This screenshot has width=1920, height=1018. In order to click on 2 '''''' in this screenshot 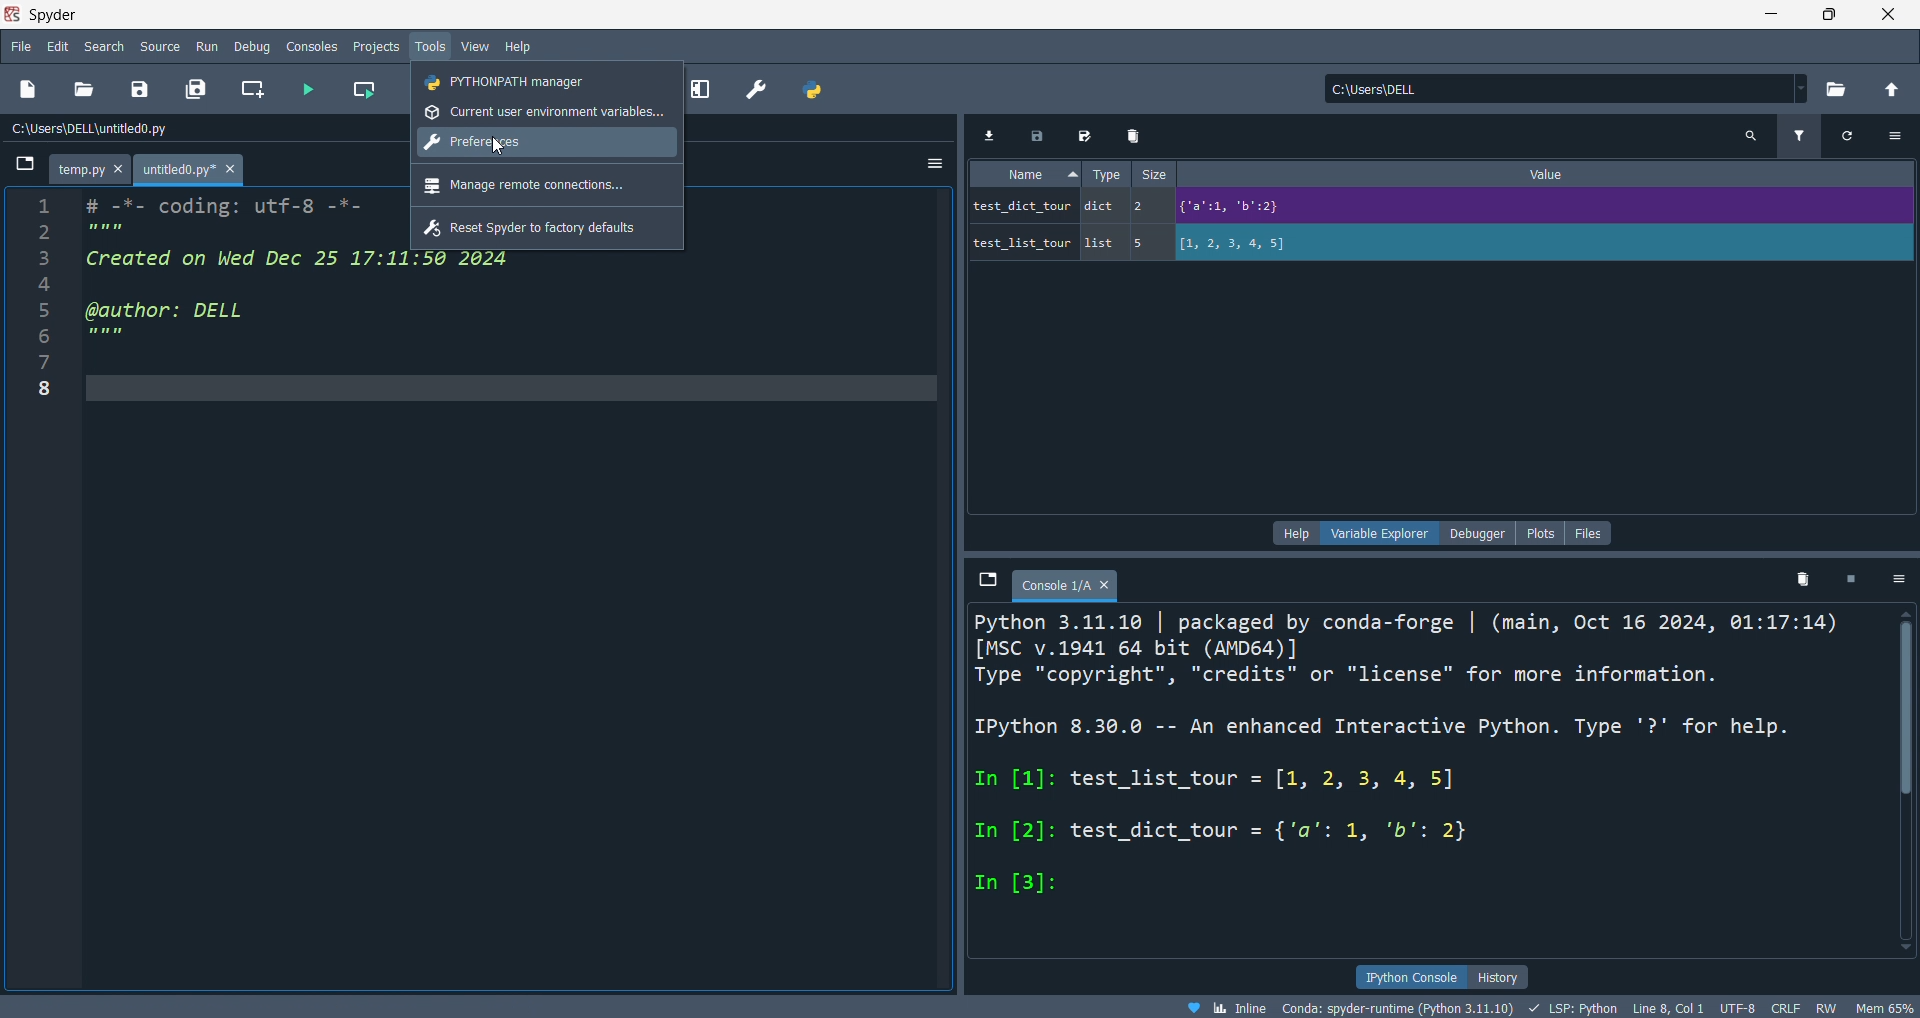, I will do `click(85, 232)`.